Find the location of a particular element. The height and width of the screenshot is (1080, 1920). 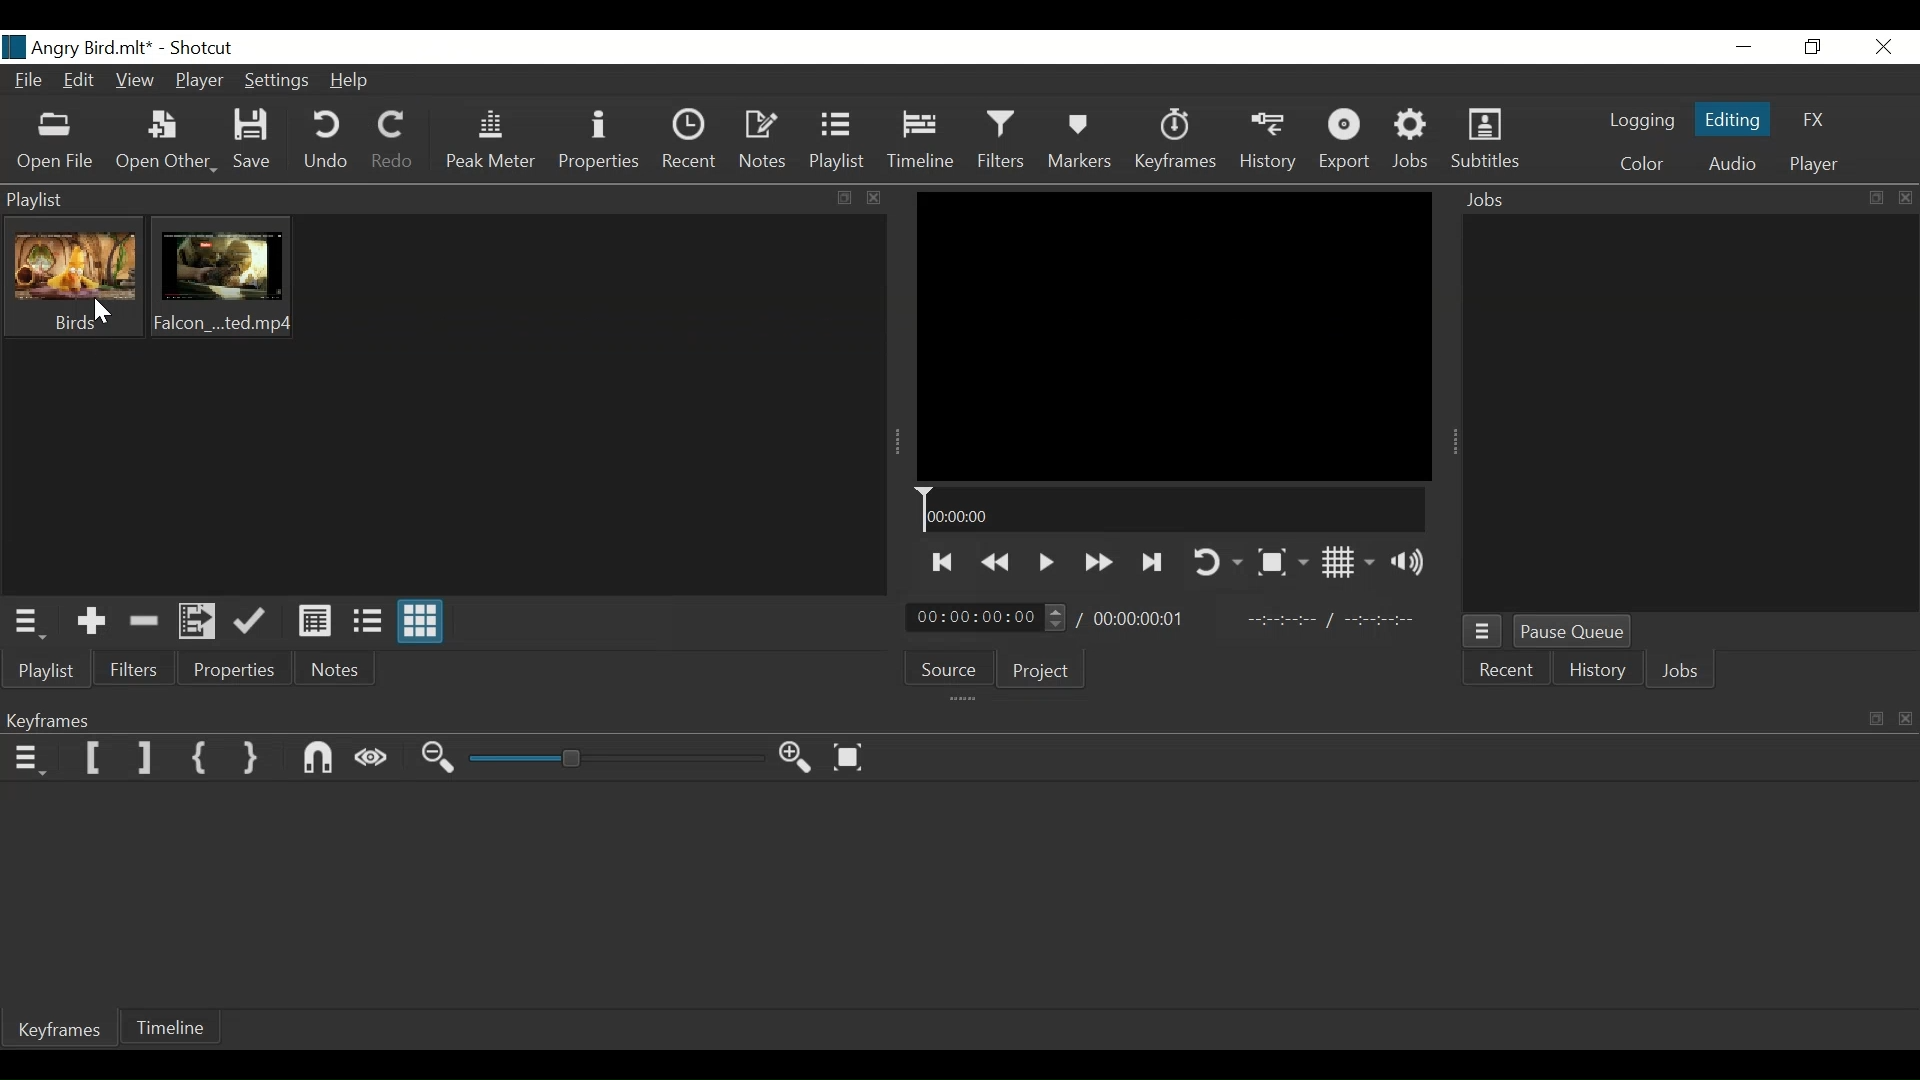

Show volume control is located at coordinates (1413, 564).